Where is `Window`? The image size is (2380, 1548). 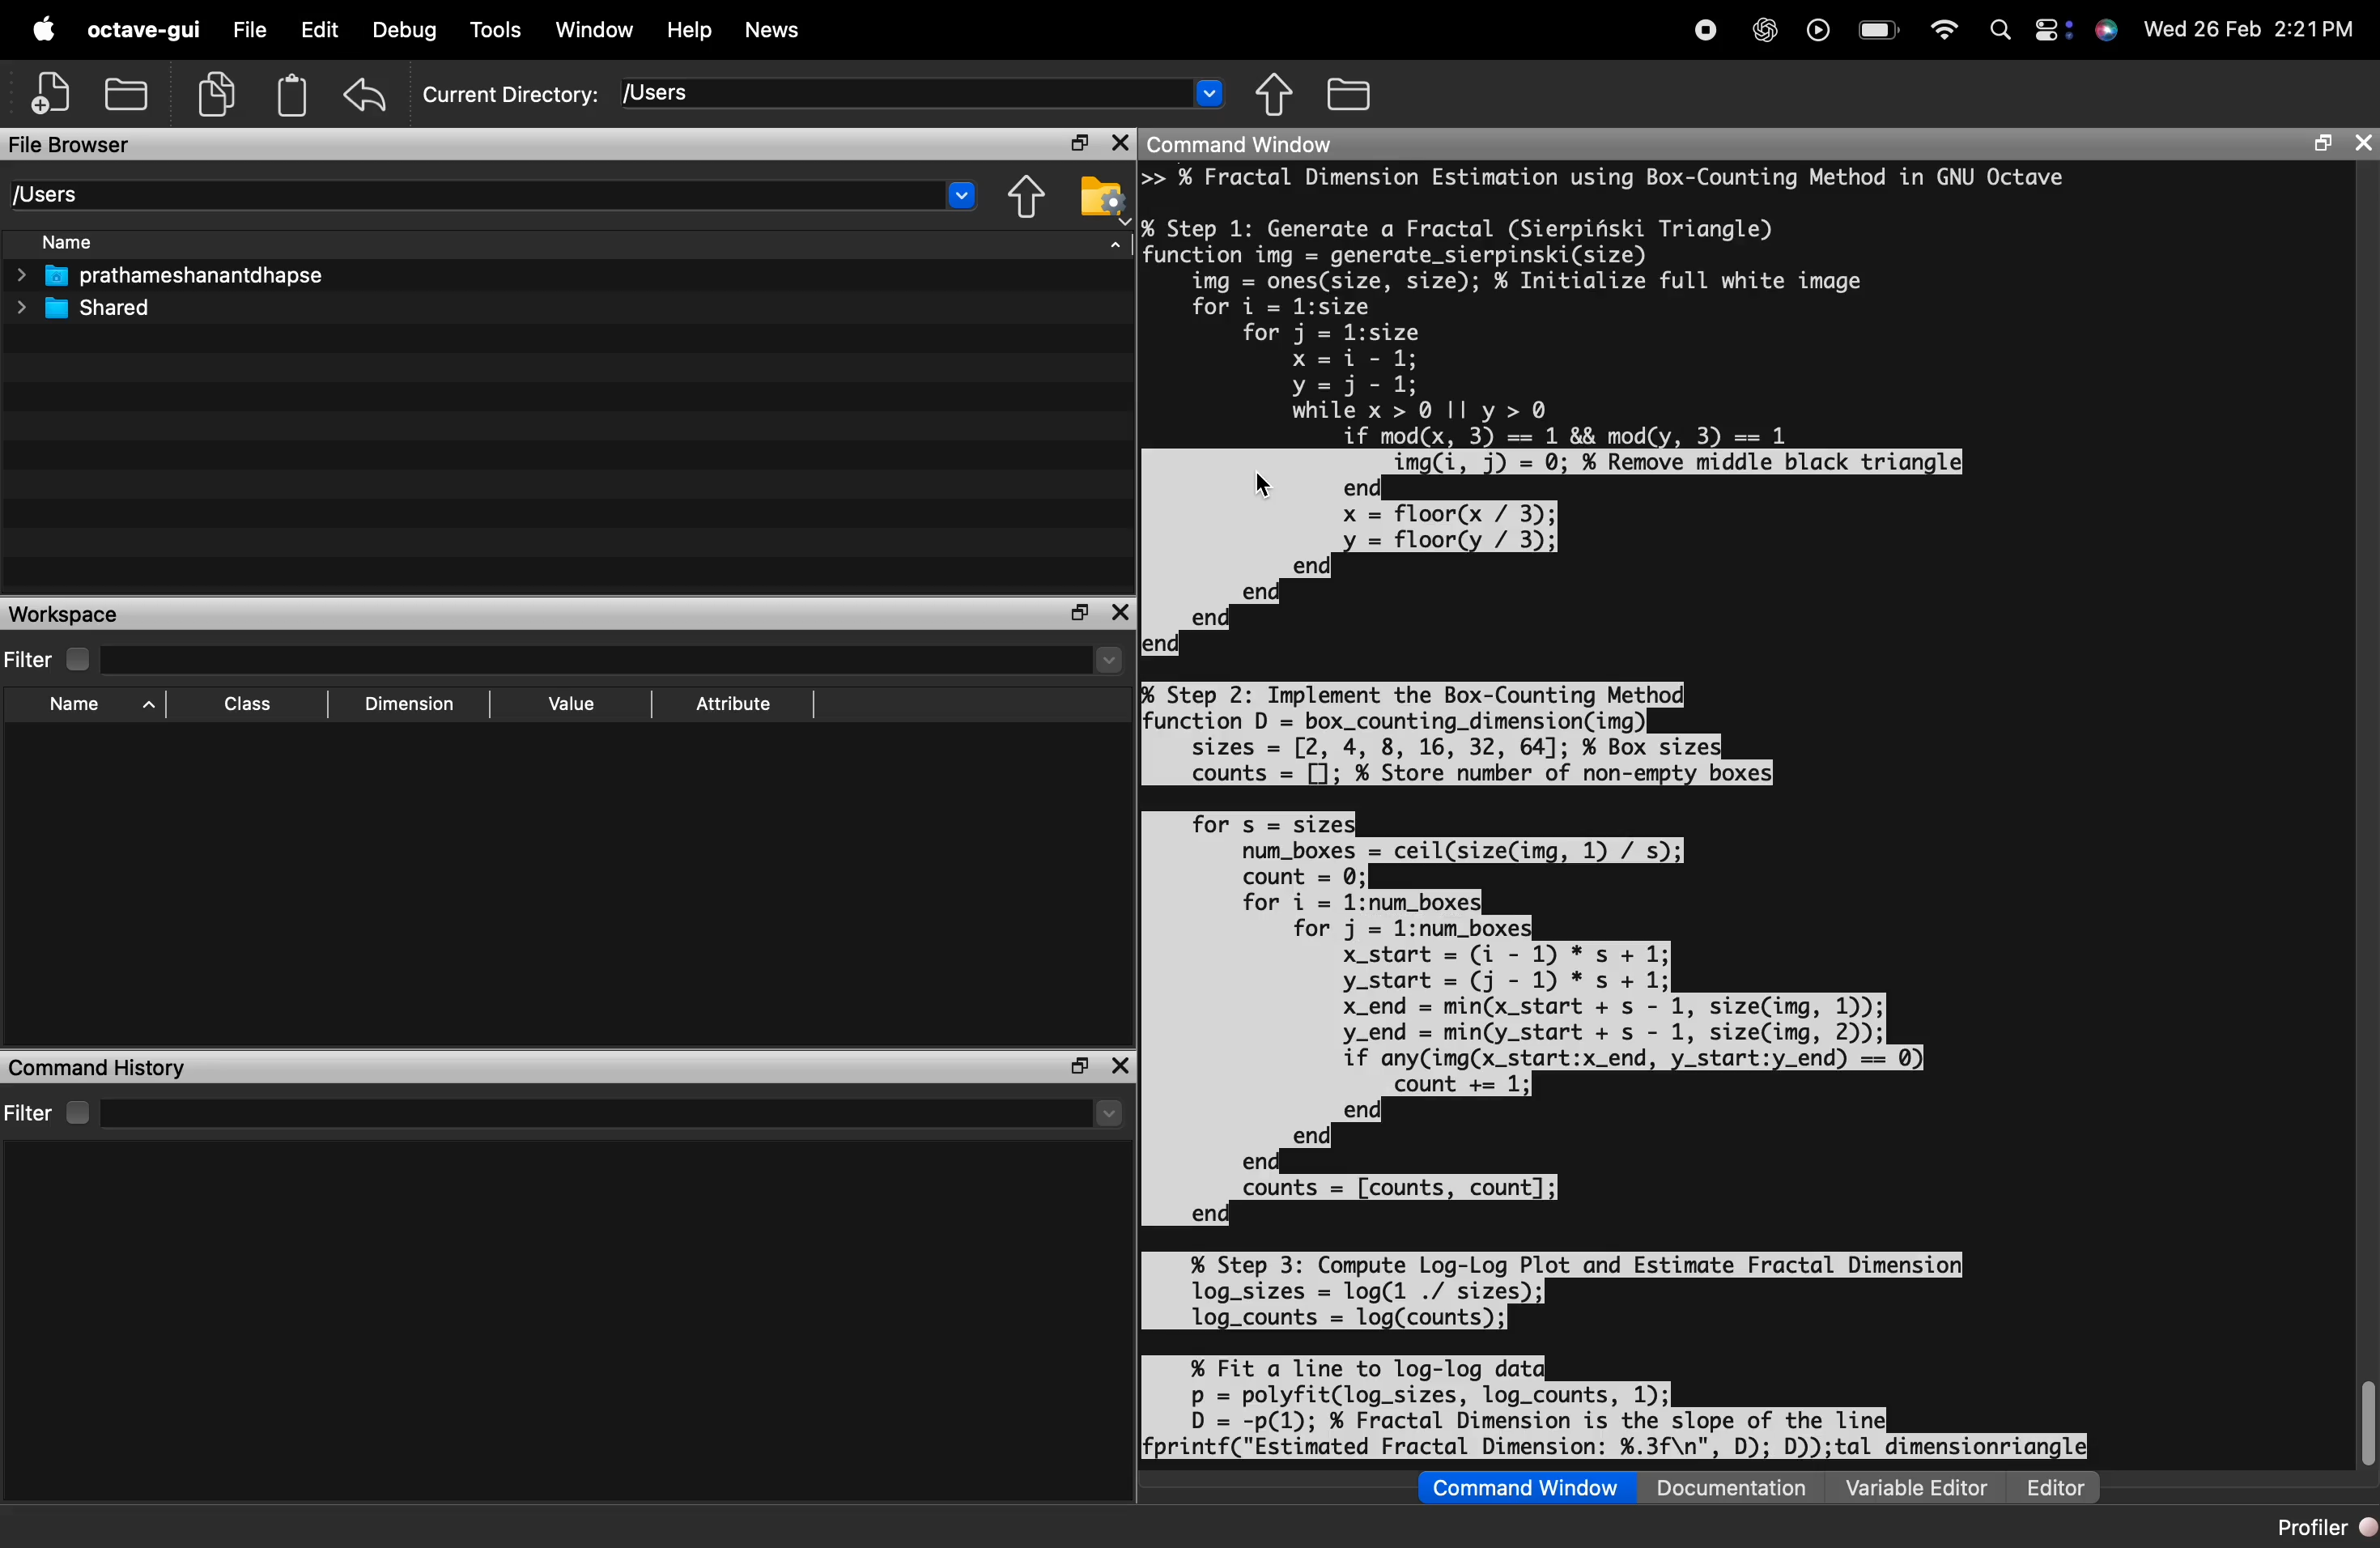 Window is located at coordinates (598, 33).